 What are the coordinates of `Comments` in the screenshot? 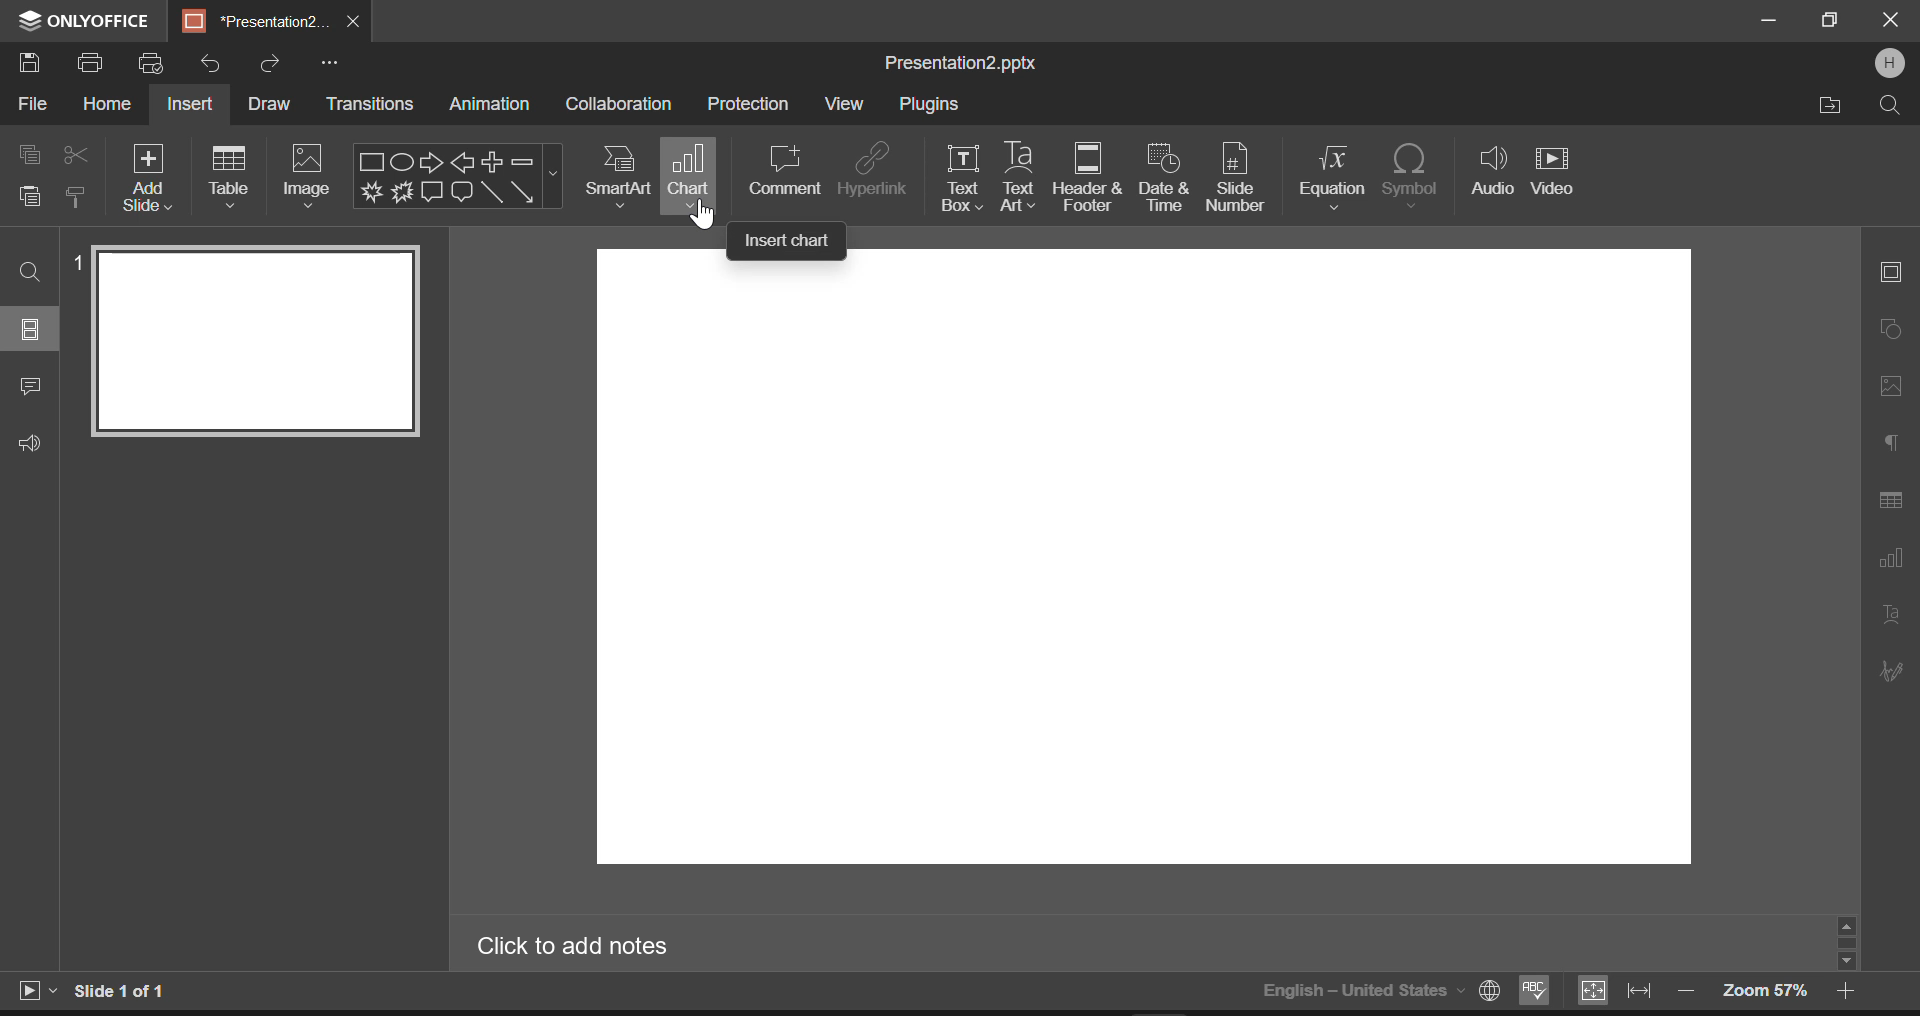 It's located at (30, 389).